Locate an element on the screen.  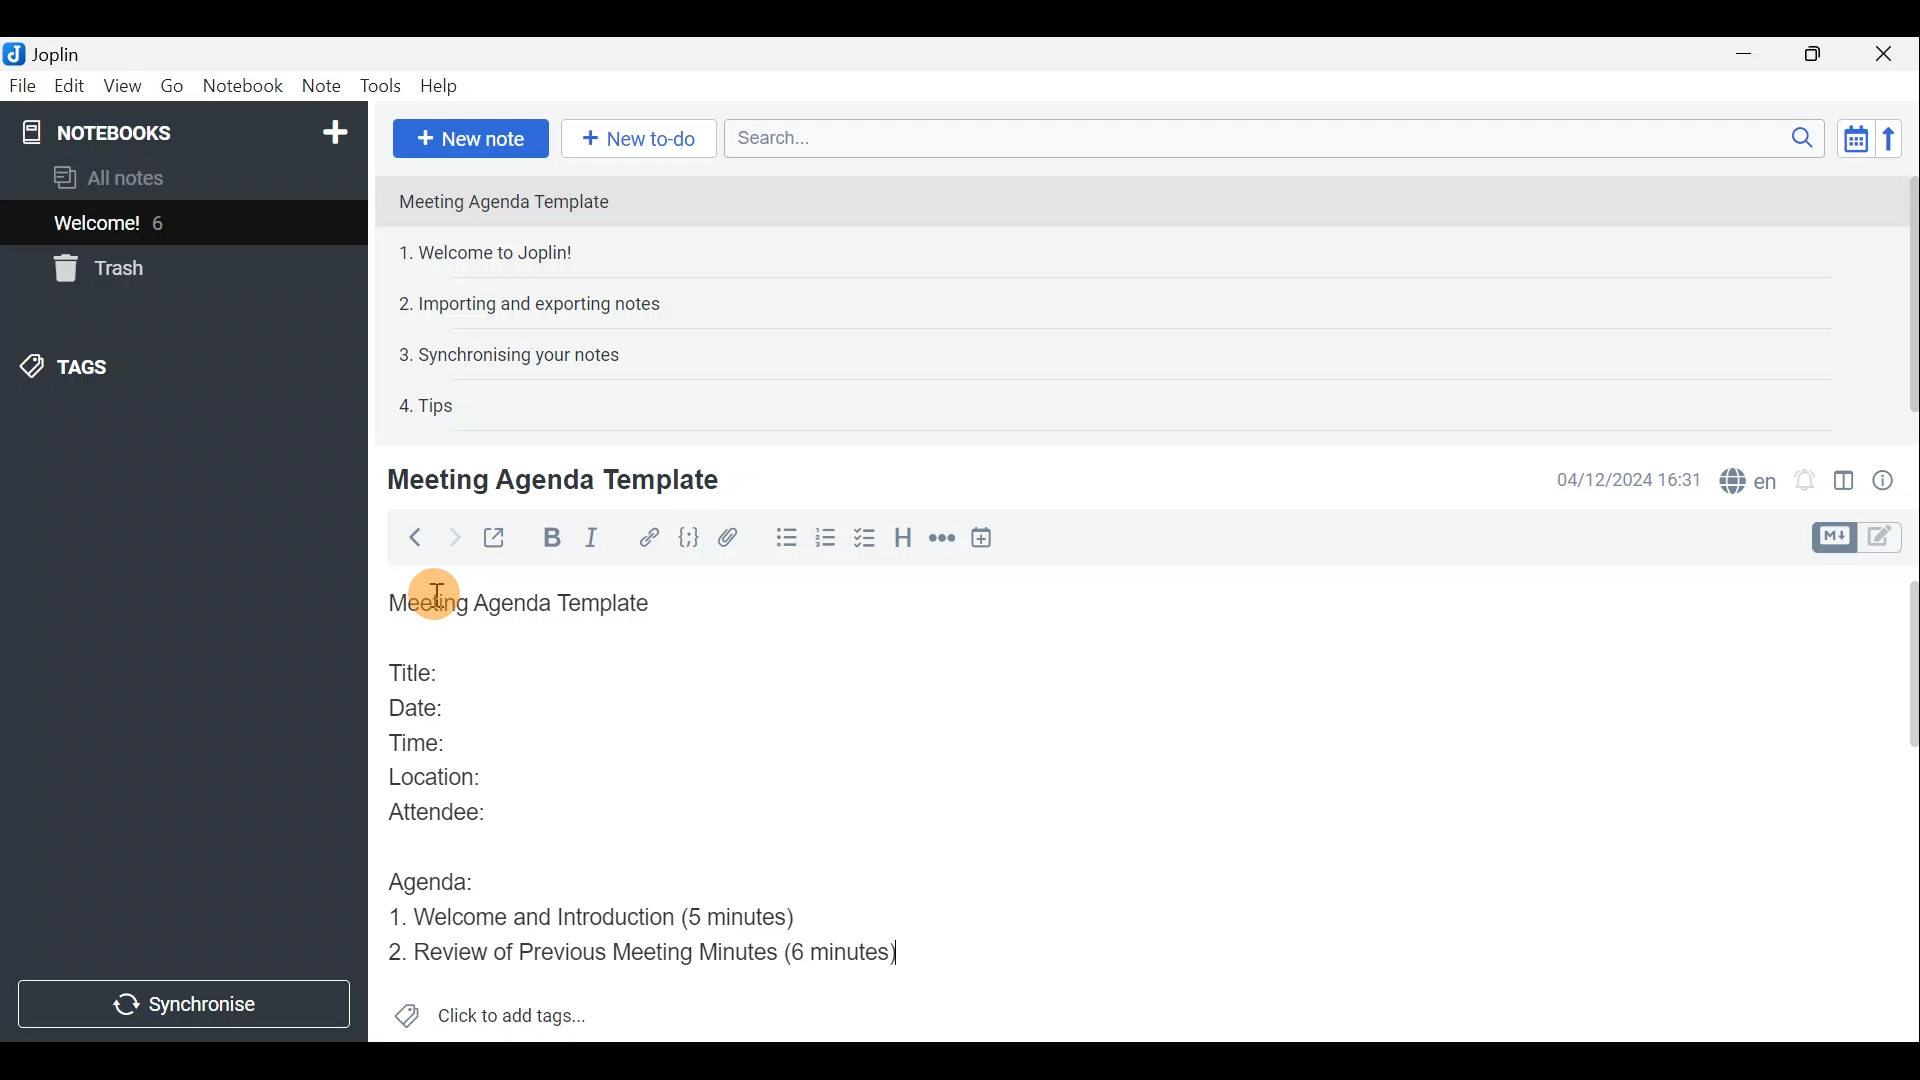
Agenda: is located at coordinates (435, 877).